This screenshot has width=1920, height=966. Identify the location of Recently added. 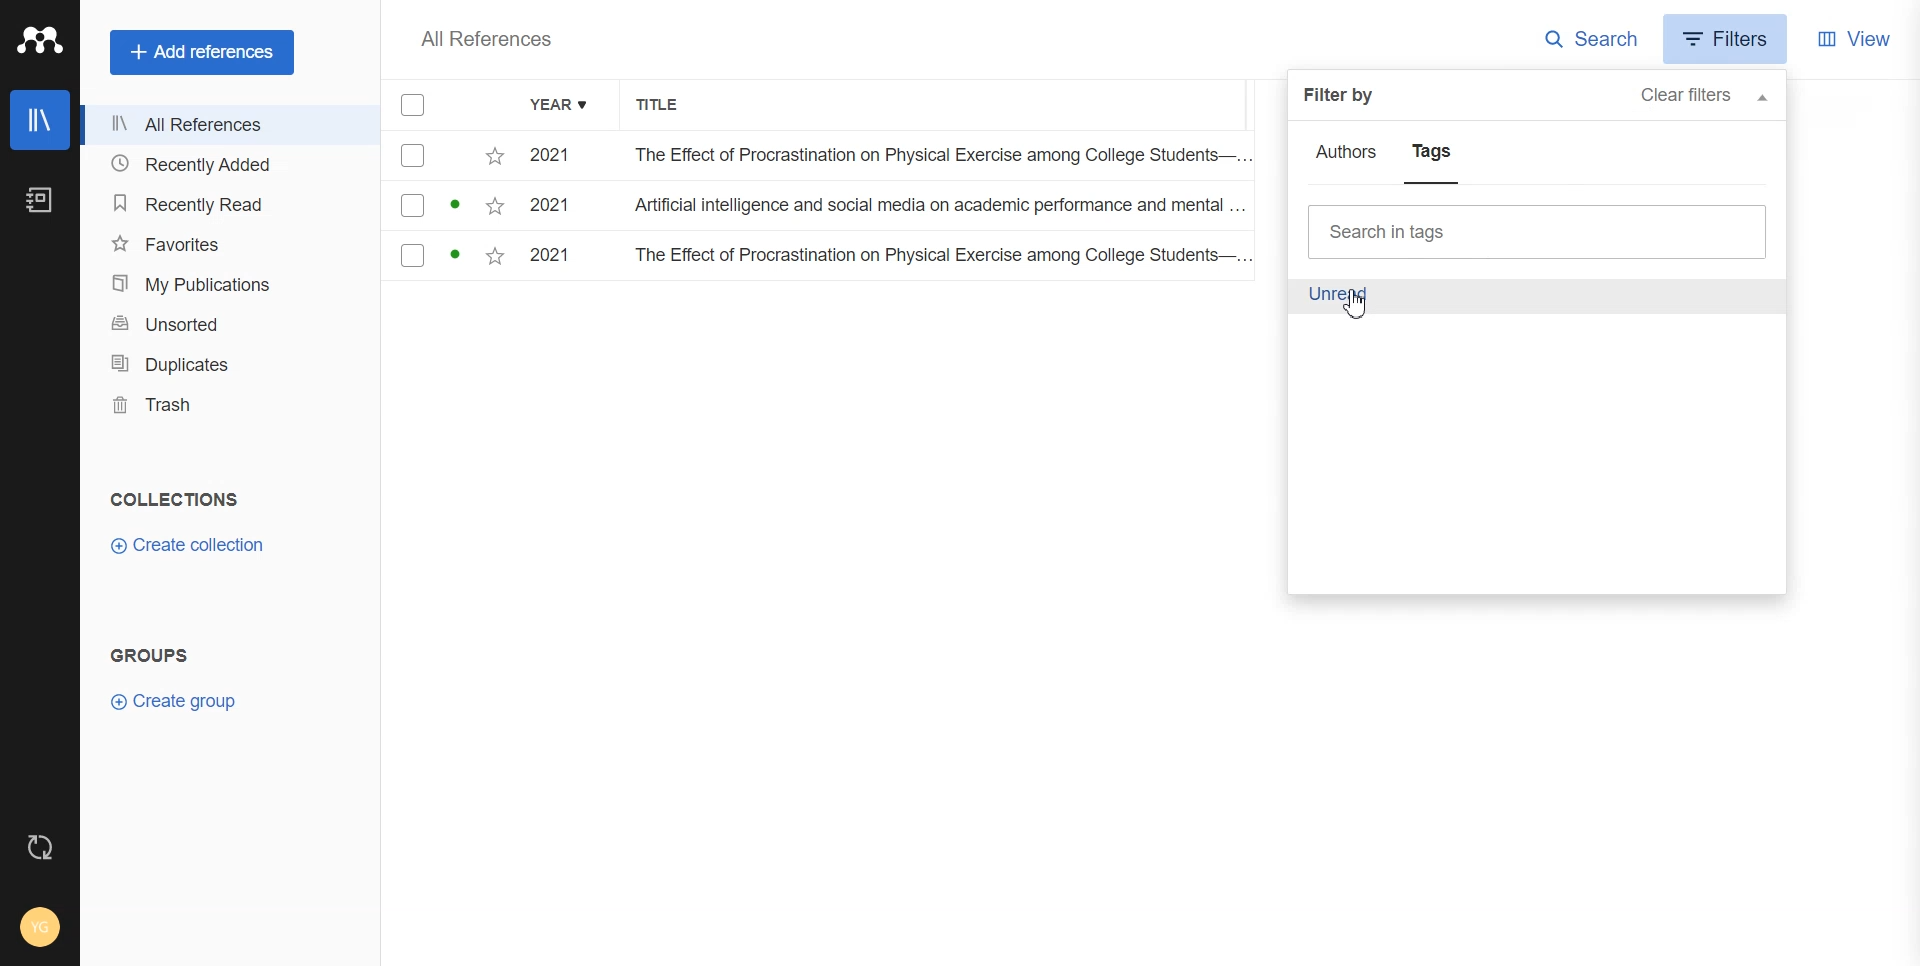
(228, 165).